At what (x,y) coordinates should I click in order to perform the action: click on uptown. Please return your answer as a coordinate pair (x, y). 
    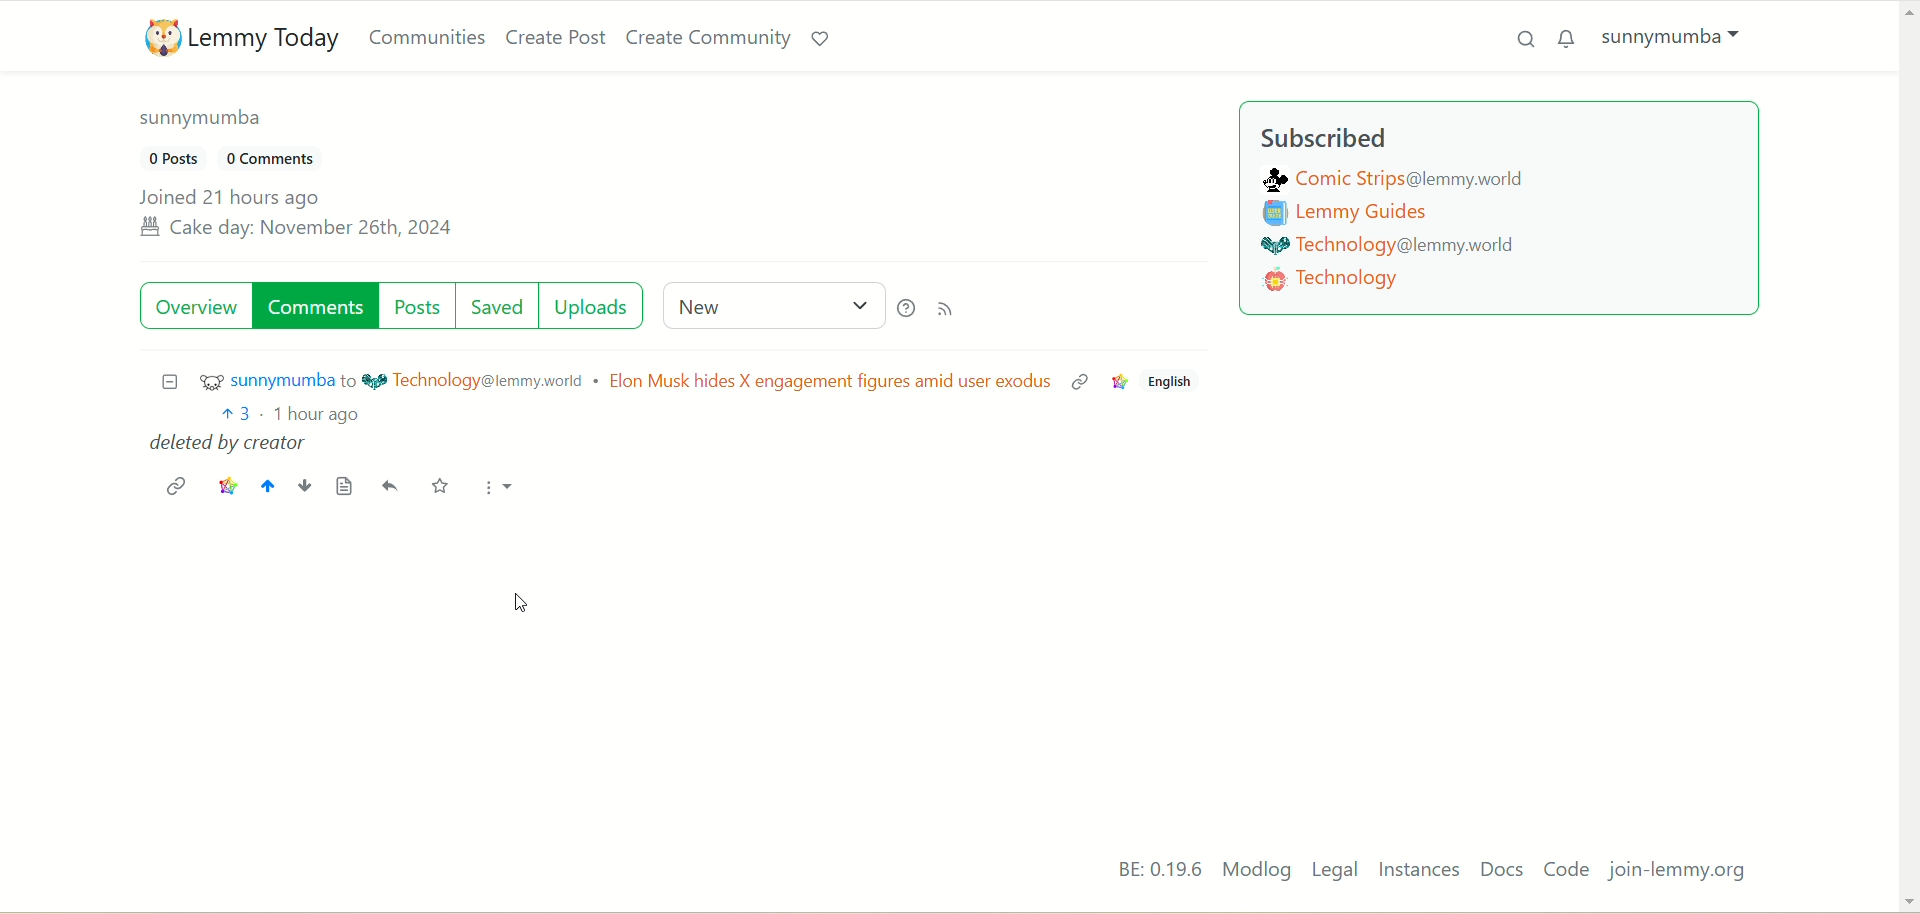
    Looking at the image, I should click on (266, 483).